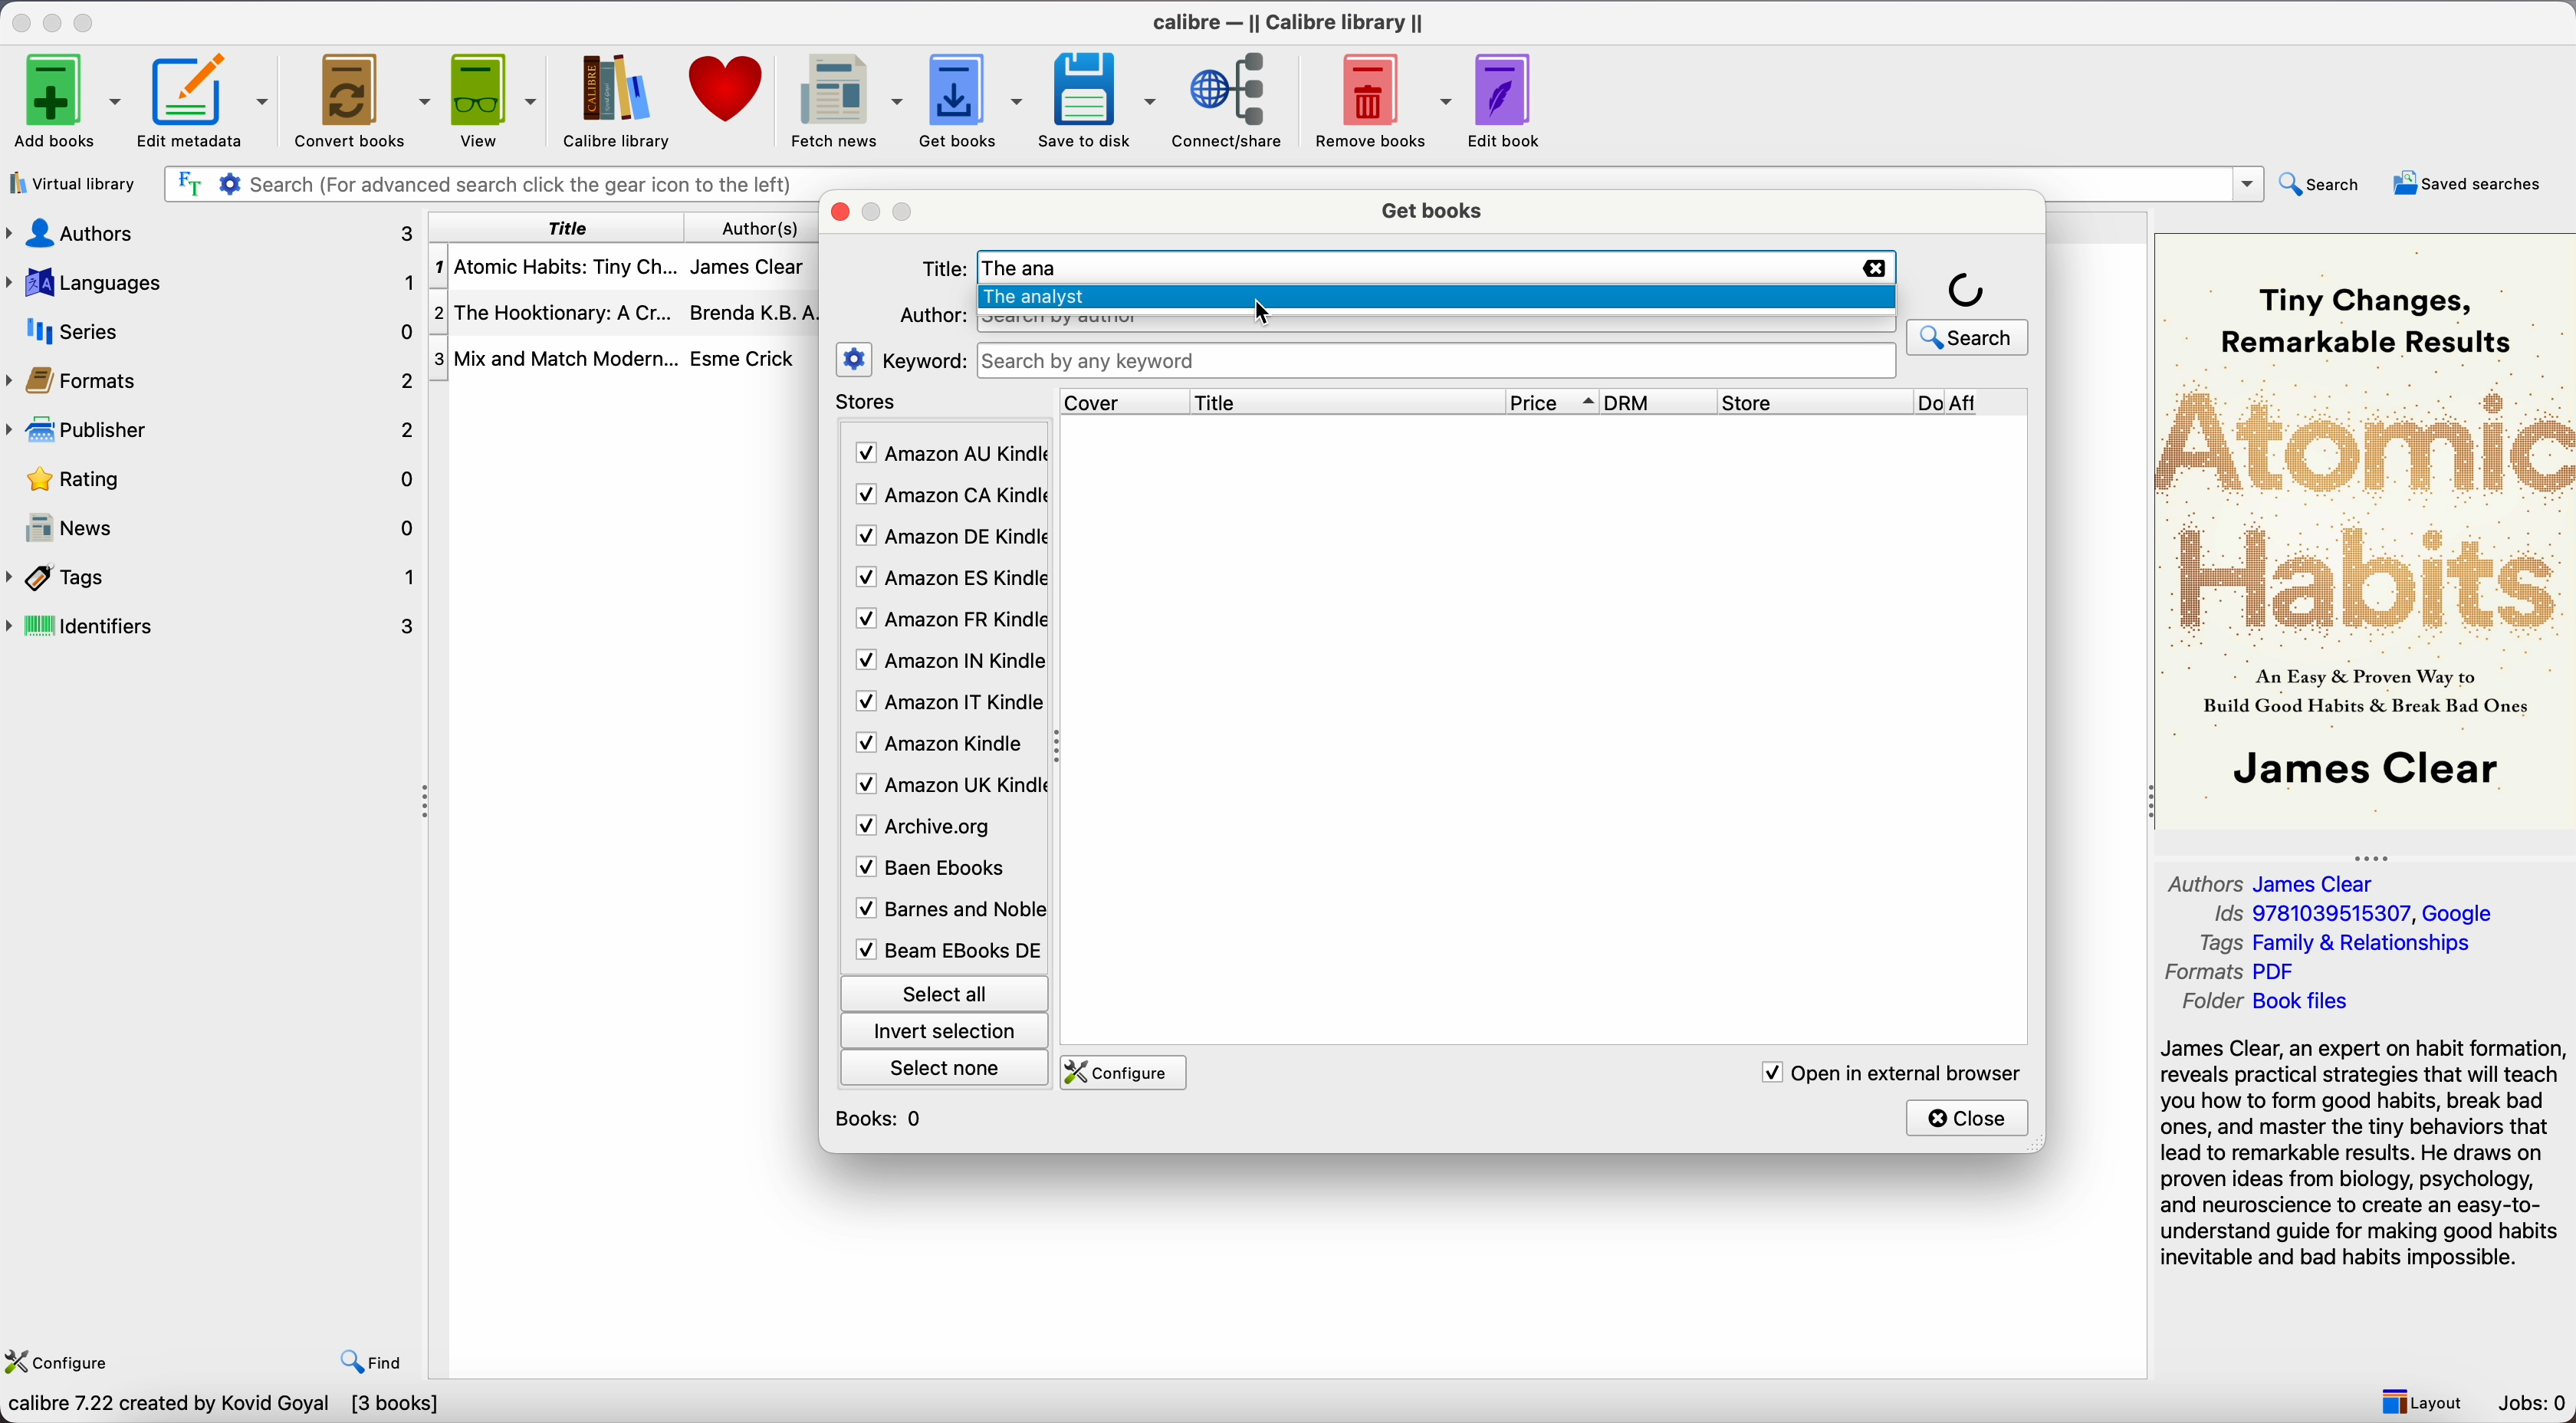 The width and height of the screenshot is (2576, 1423). What do you see at coordinates (754, 272) in the screenshot?
I see `James Clear` at bounding box center [754, 272].